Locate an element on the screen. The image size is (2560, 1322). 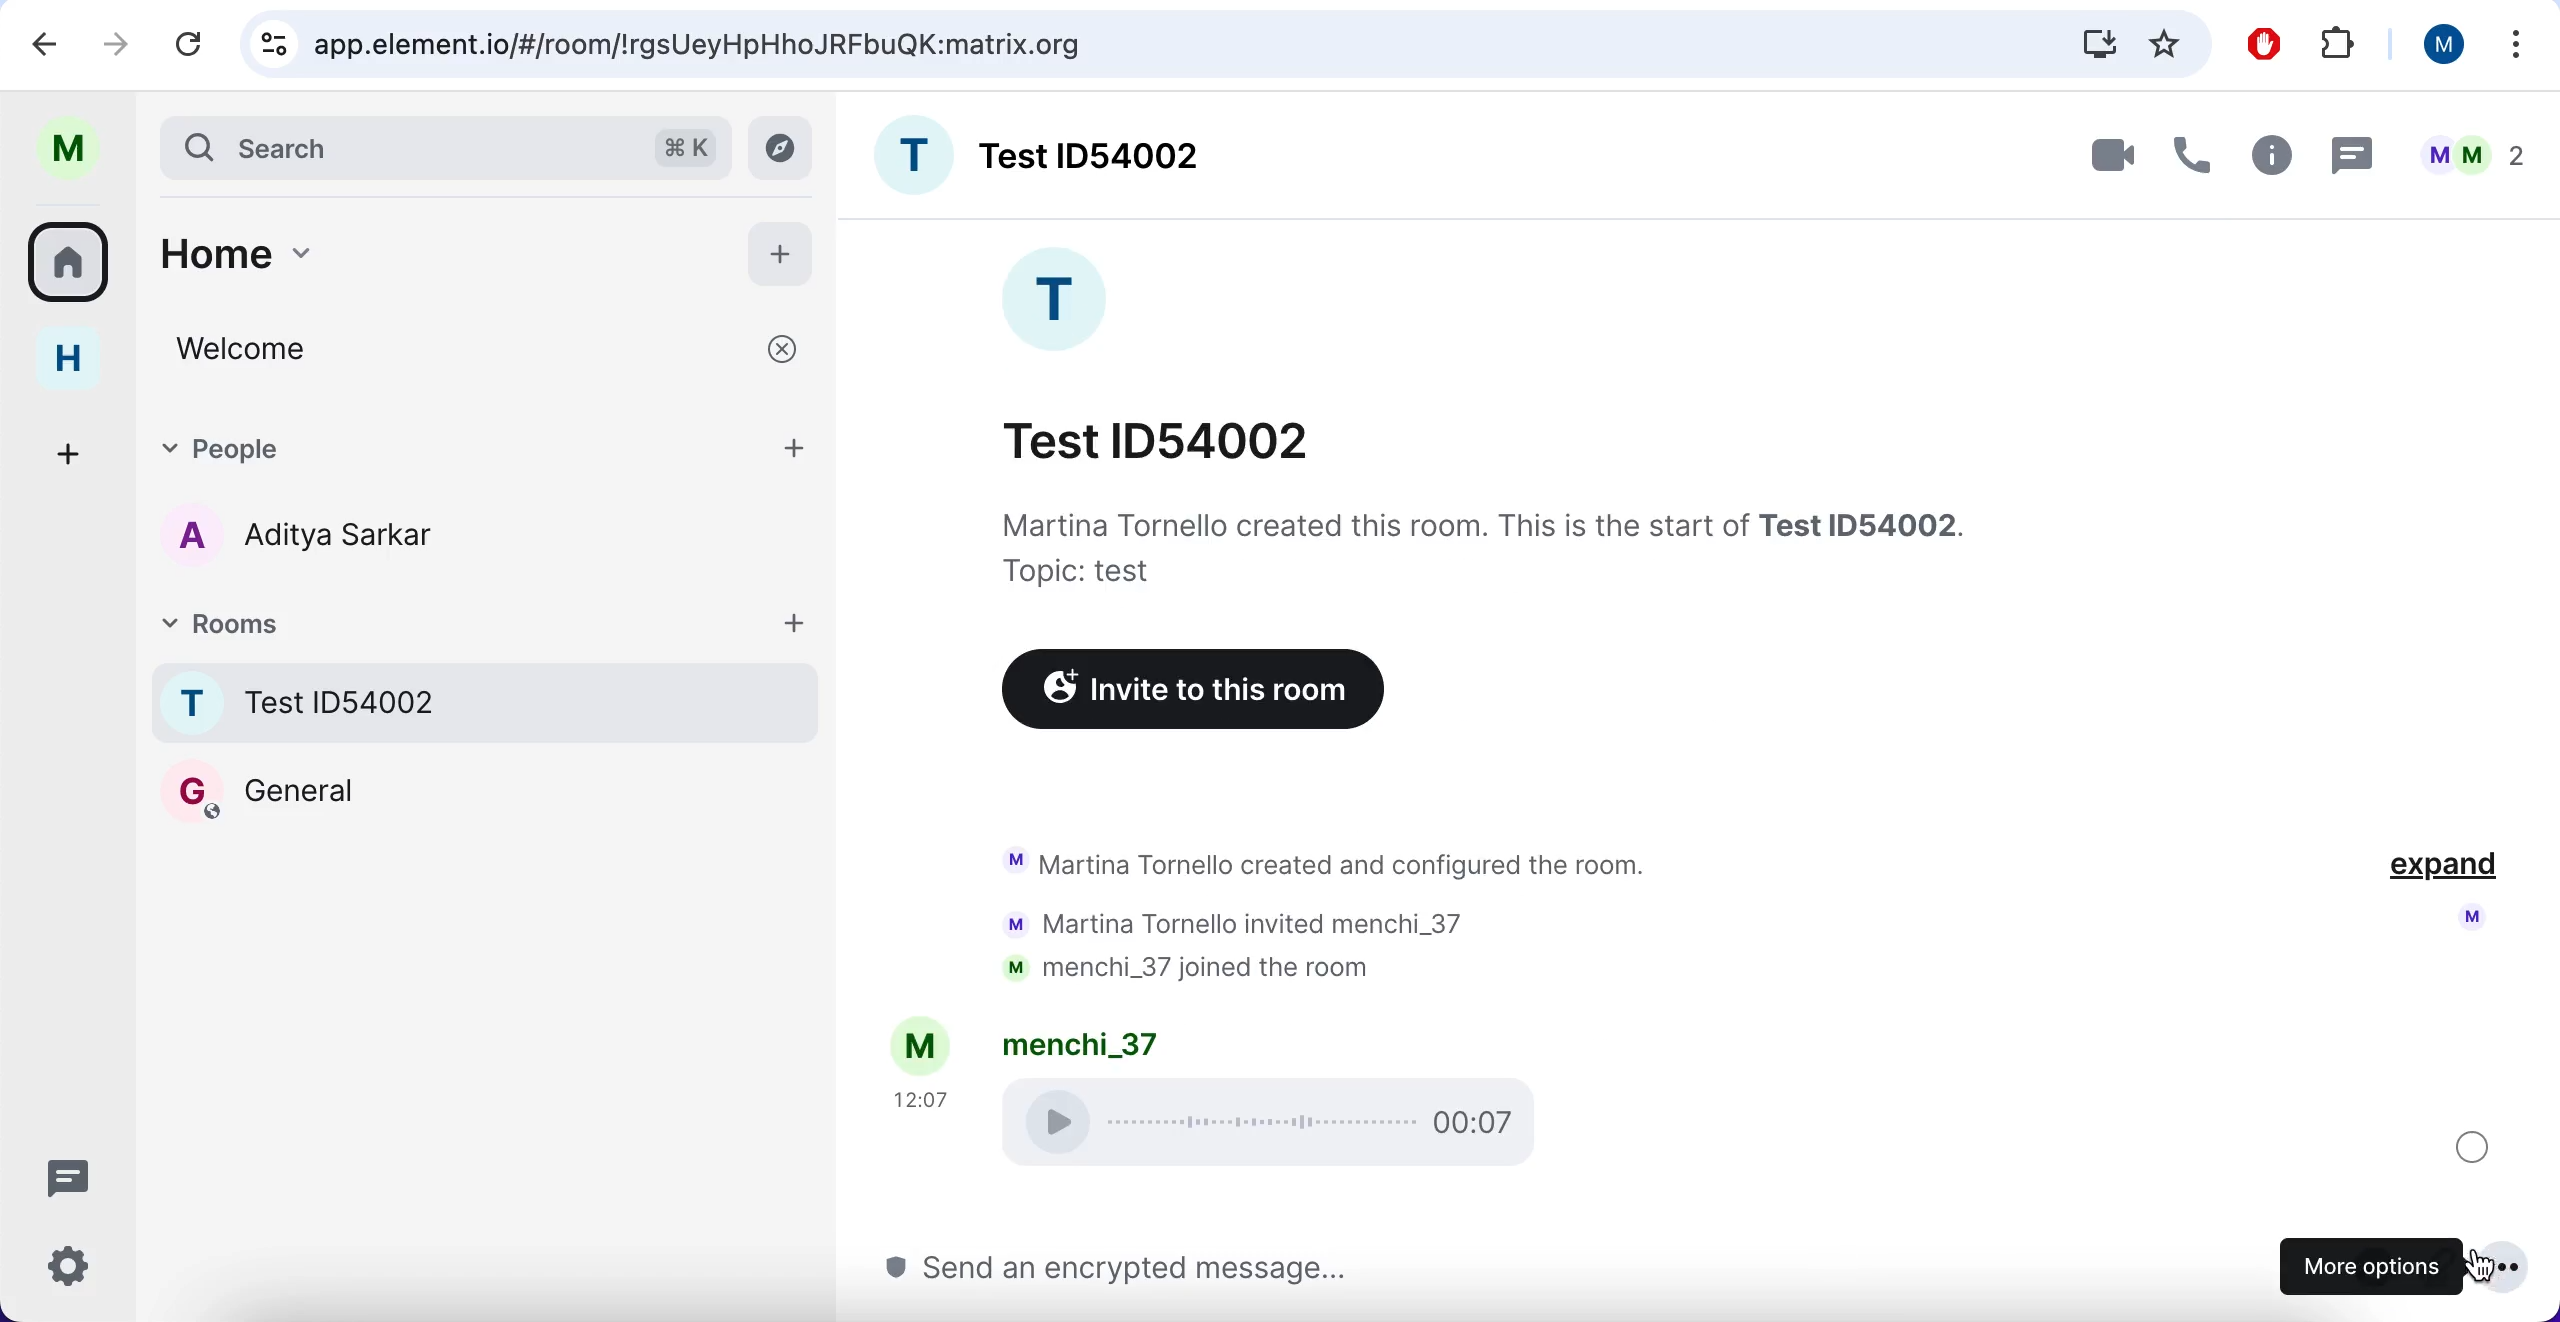
reload current page is located at coordinates (192, 45).